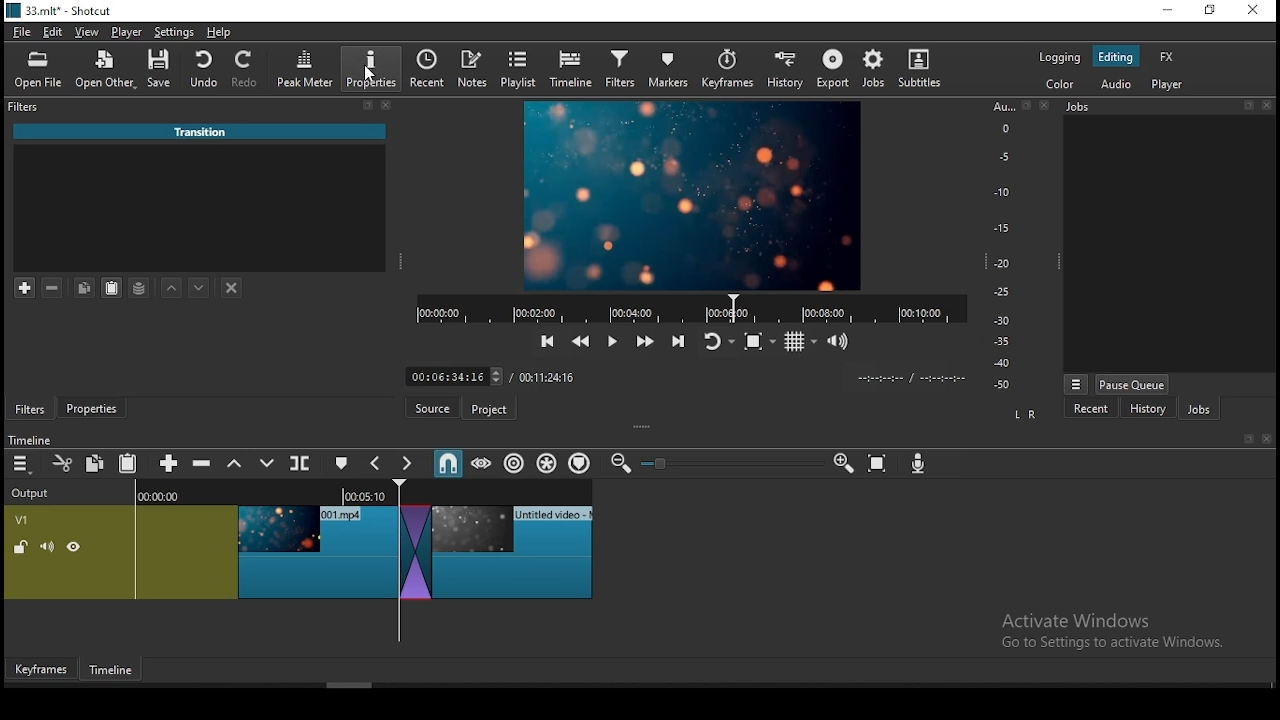  I want to click on ripple markers, so click(579, 463).